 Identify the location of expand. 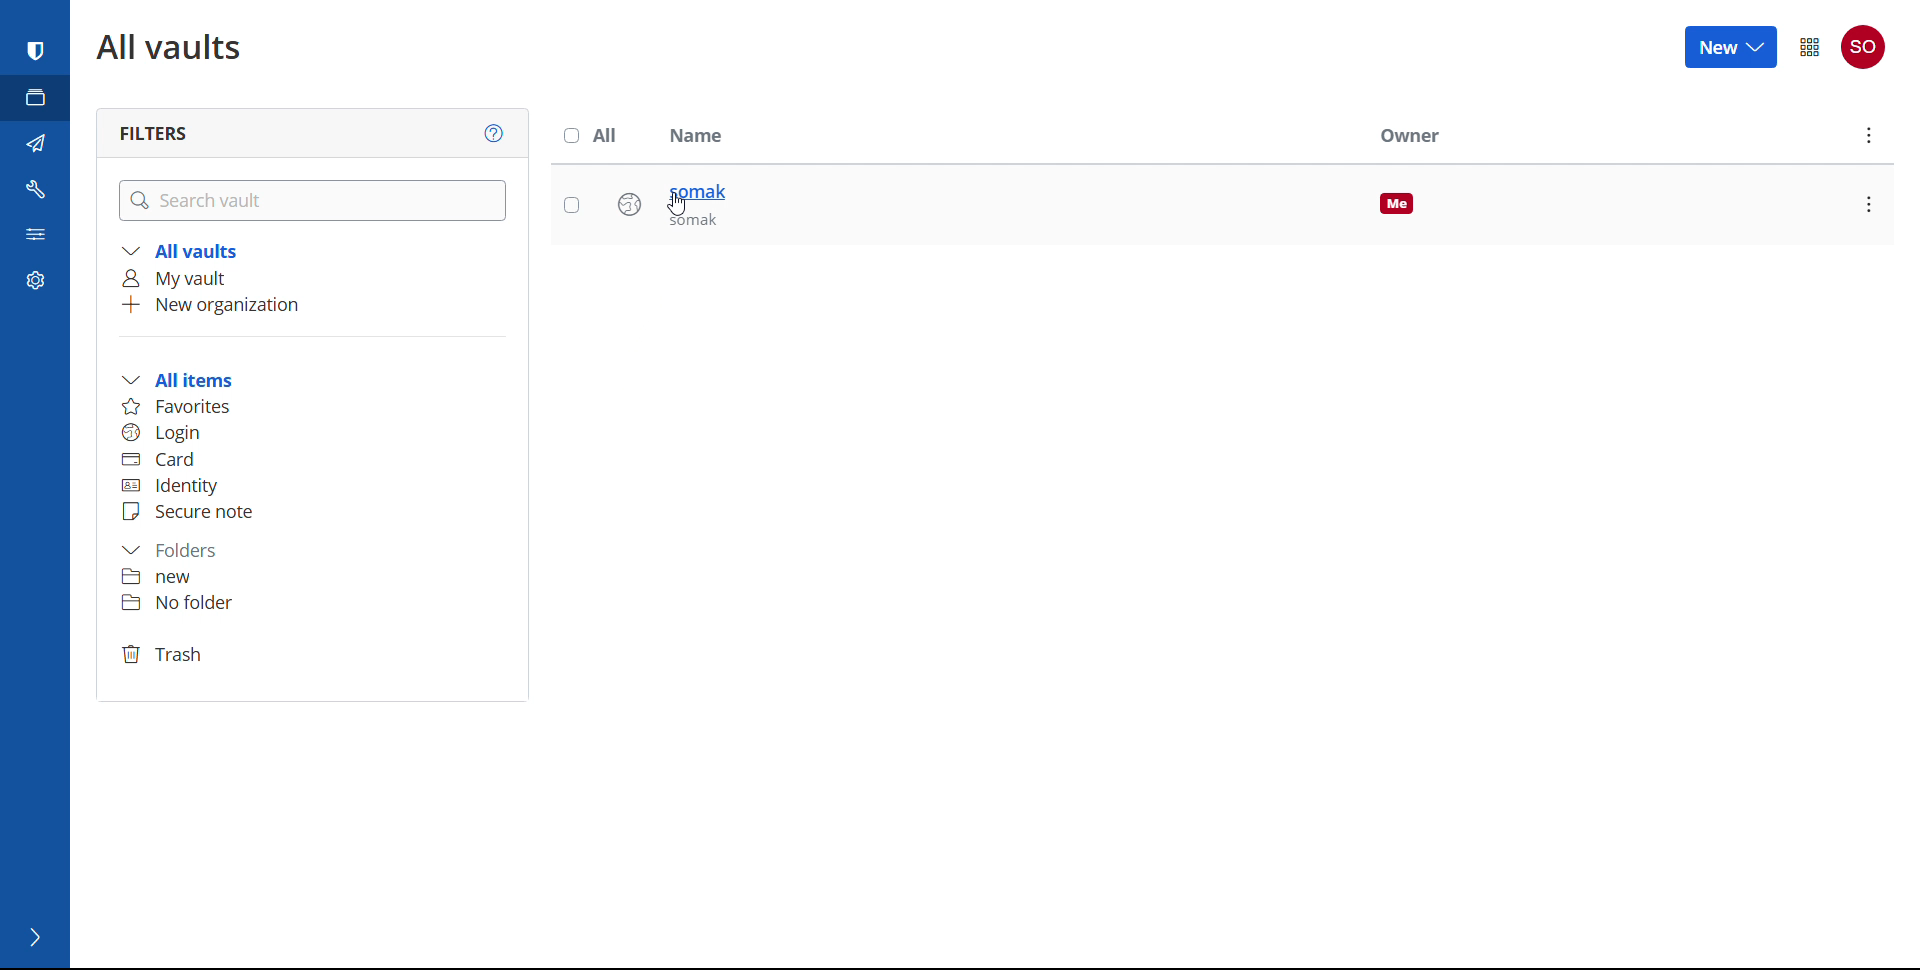
(36, 938).